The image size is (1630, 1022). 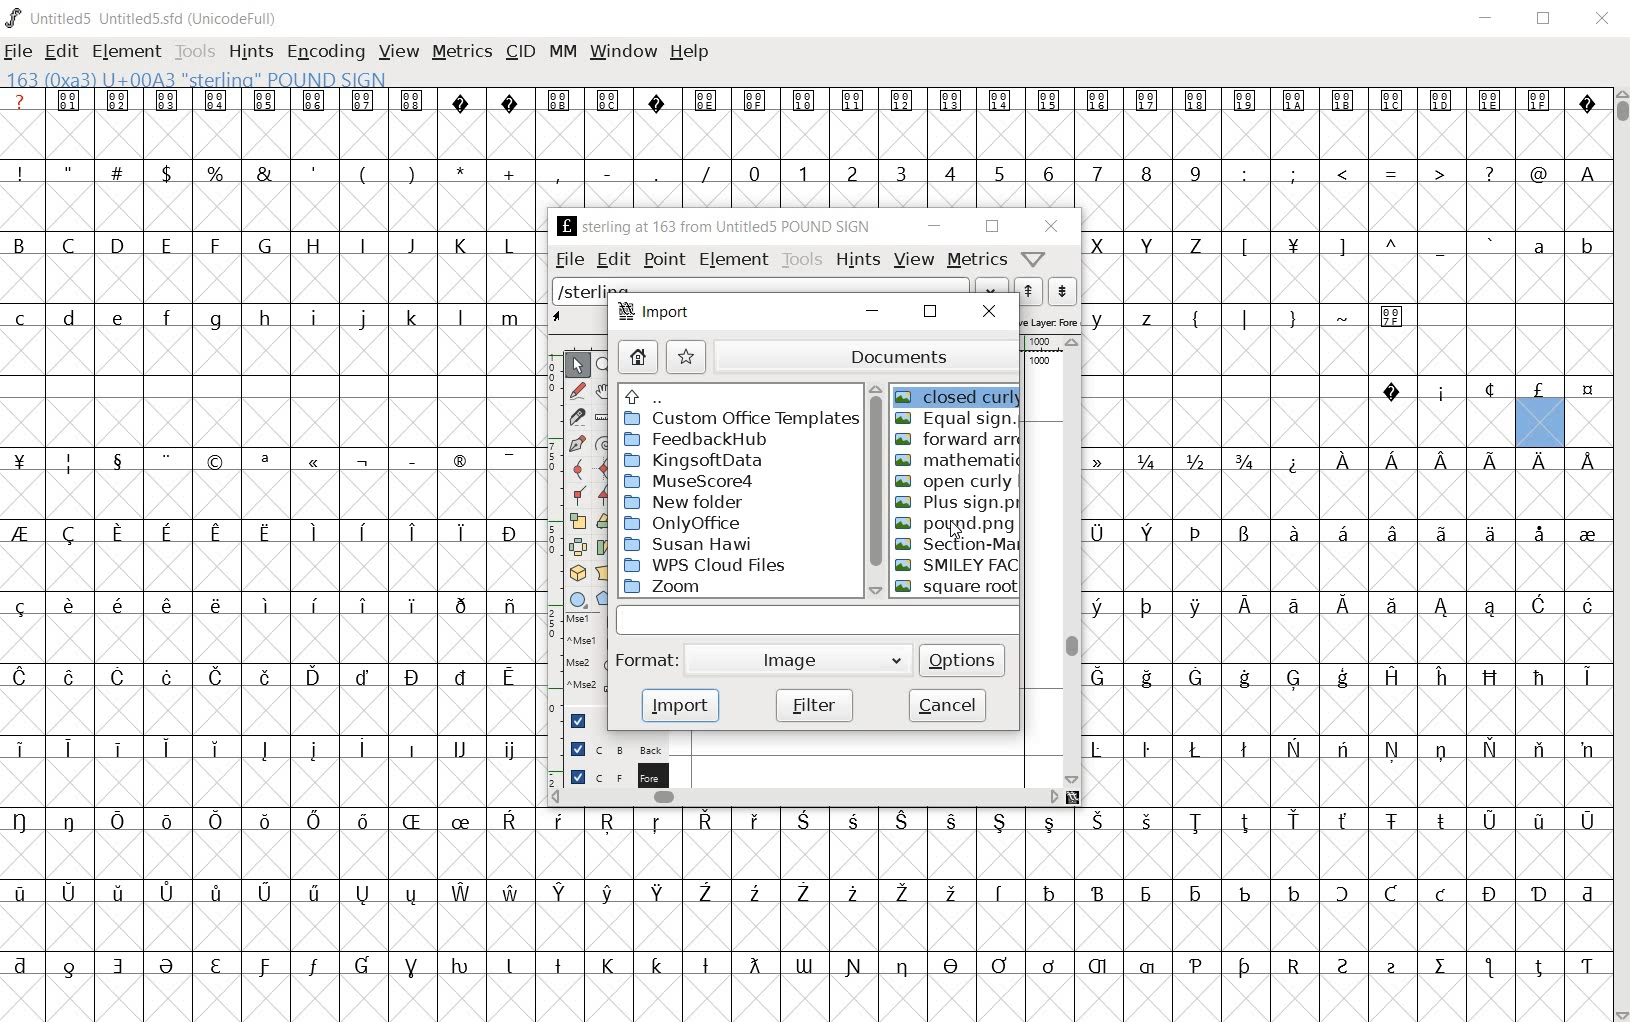 What do you see at coordinates (508, 751) in the screenshot?
I see `Symbol` at bounding box center [508, 751].